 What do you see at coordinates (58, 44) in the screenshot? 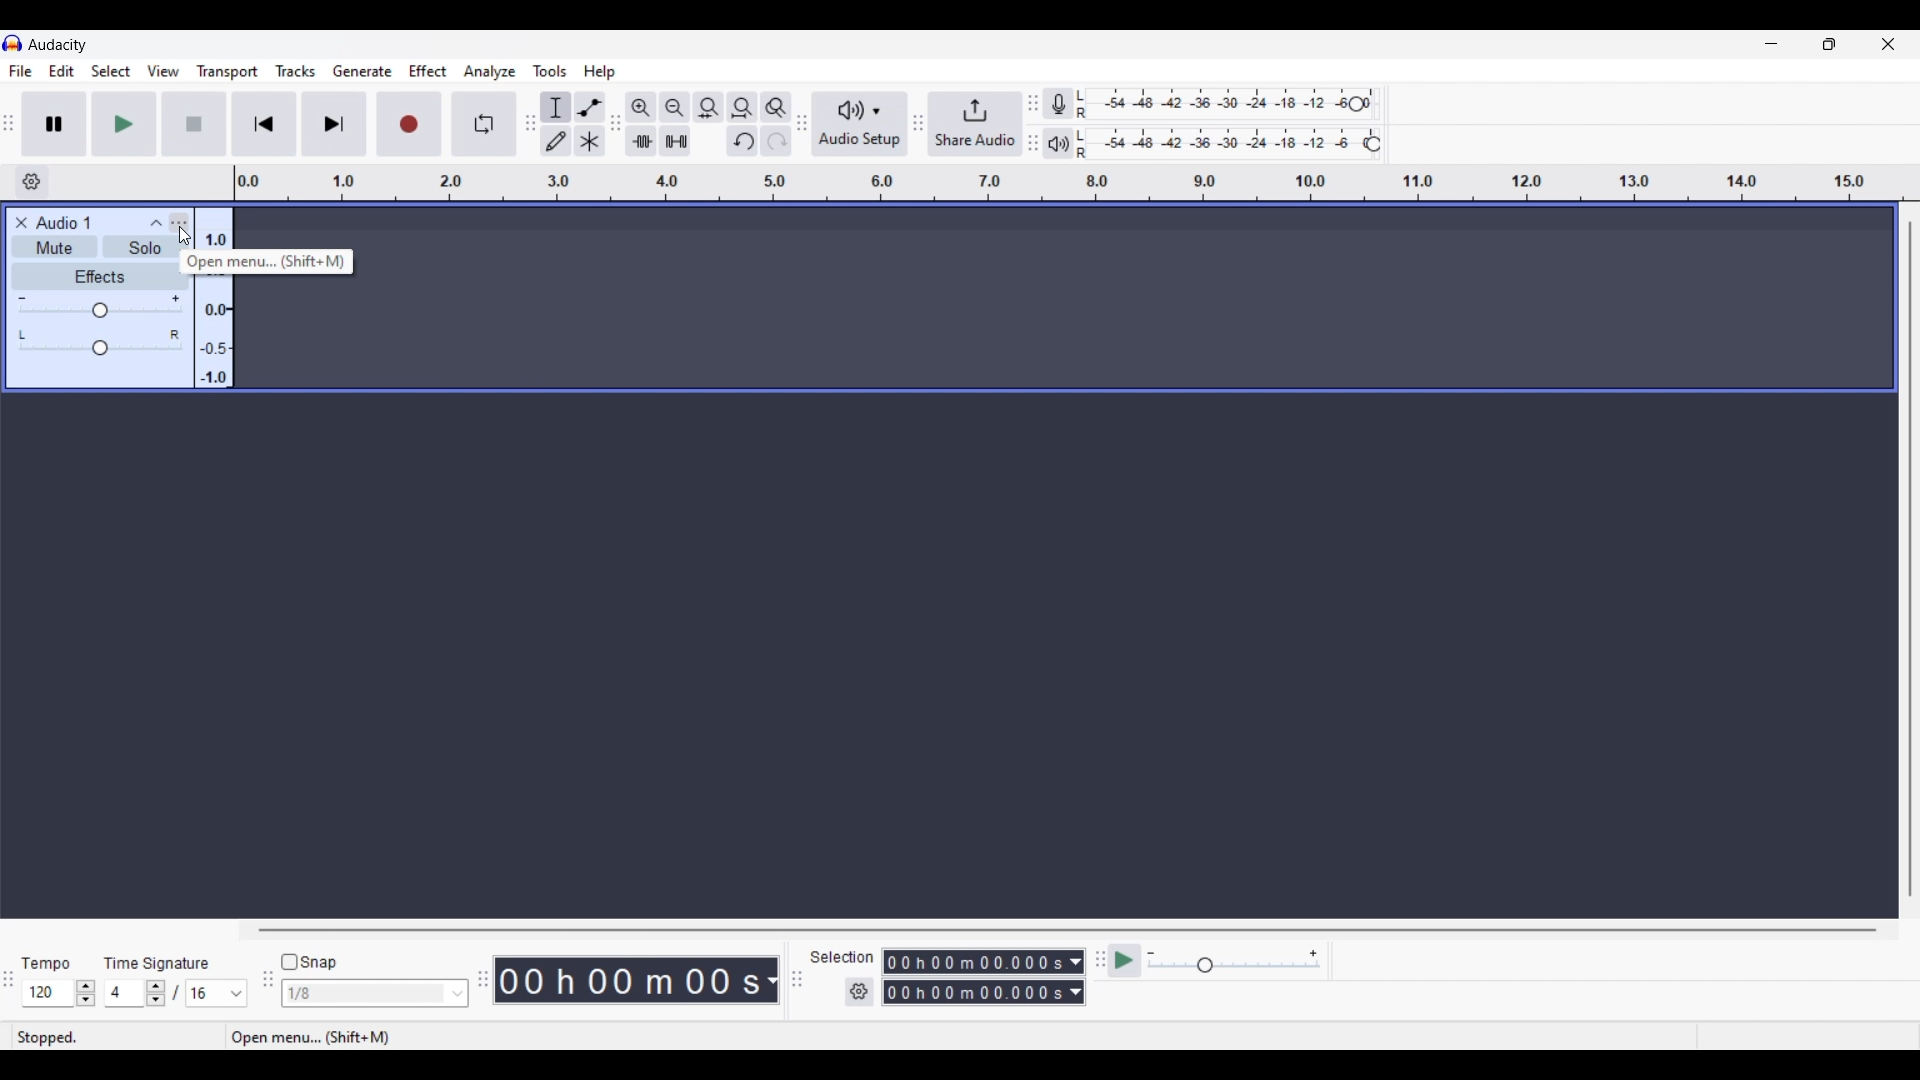
I see `Software name` at bounding box center [58, 44].